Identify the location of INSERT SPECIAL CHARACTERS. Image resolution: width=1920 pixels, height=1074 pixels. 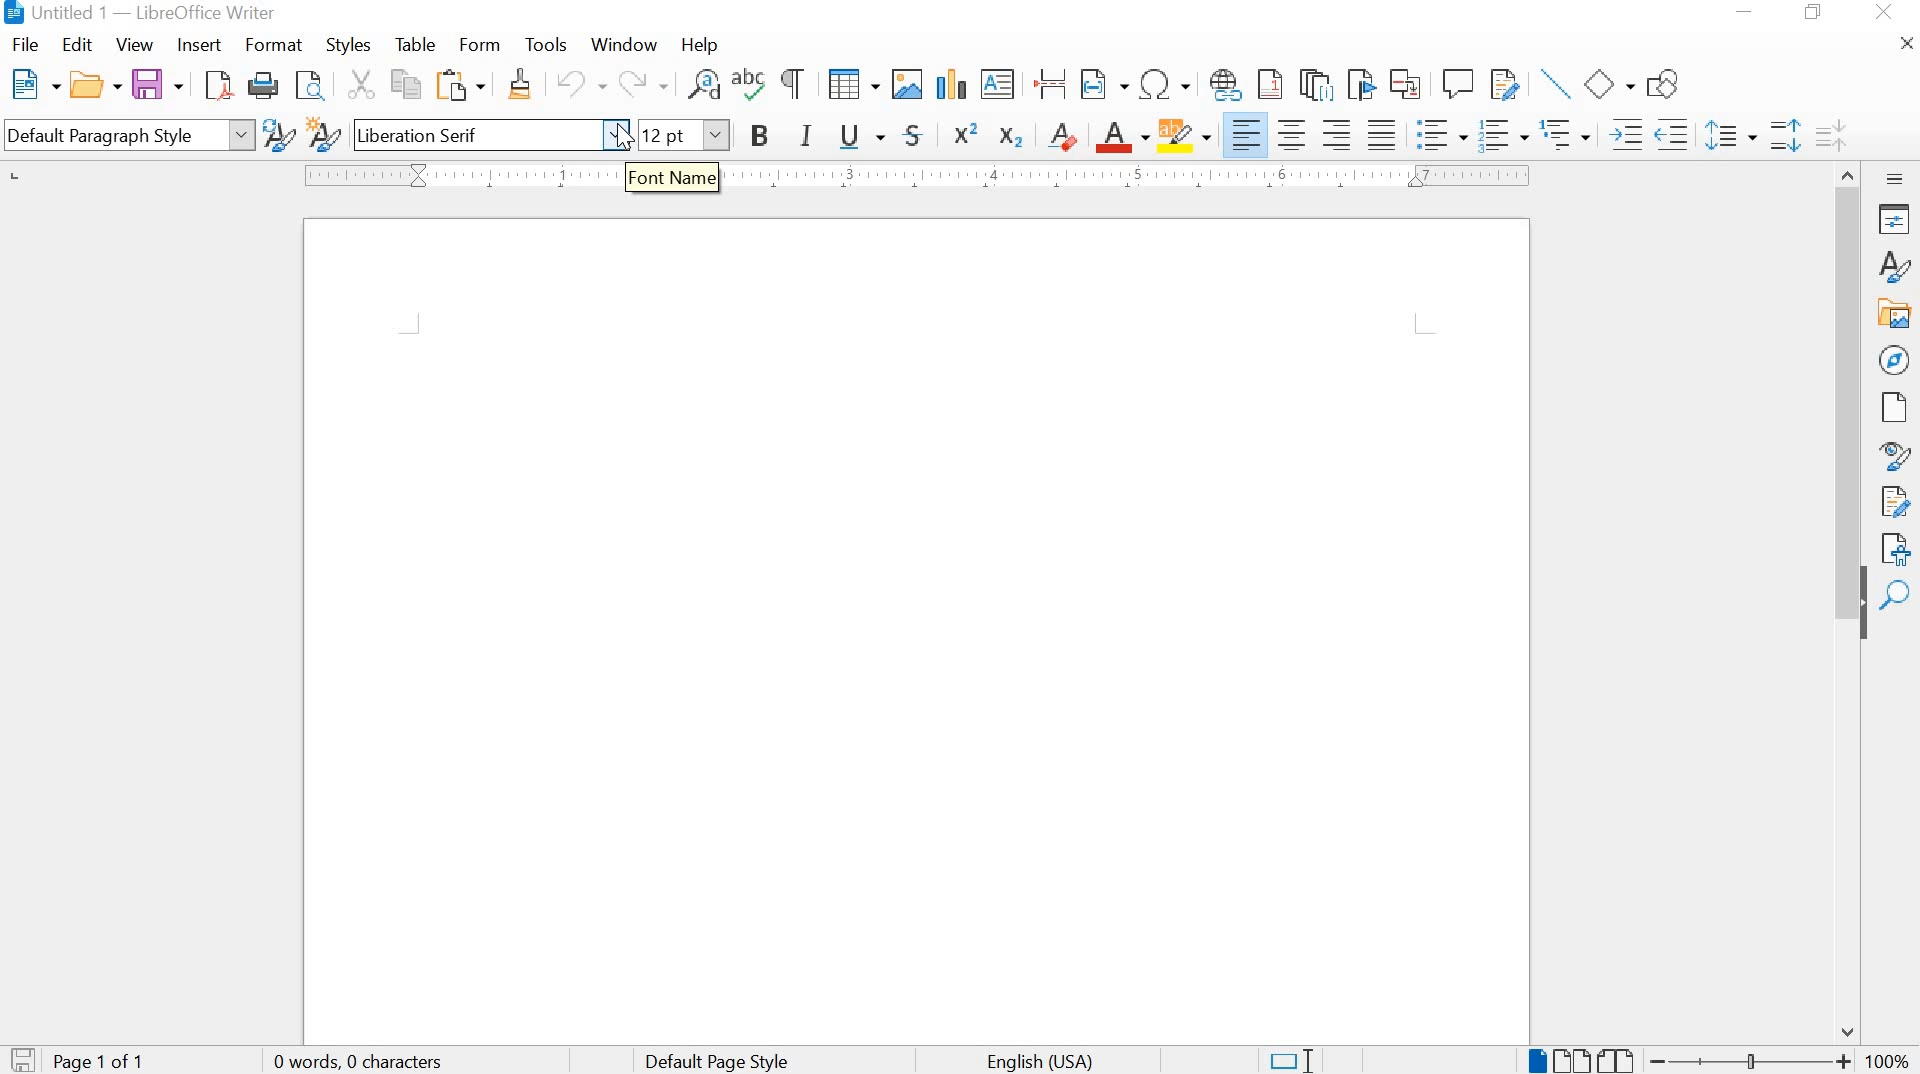
(1165, 84).